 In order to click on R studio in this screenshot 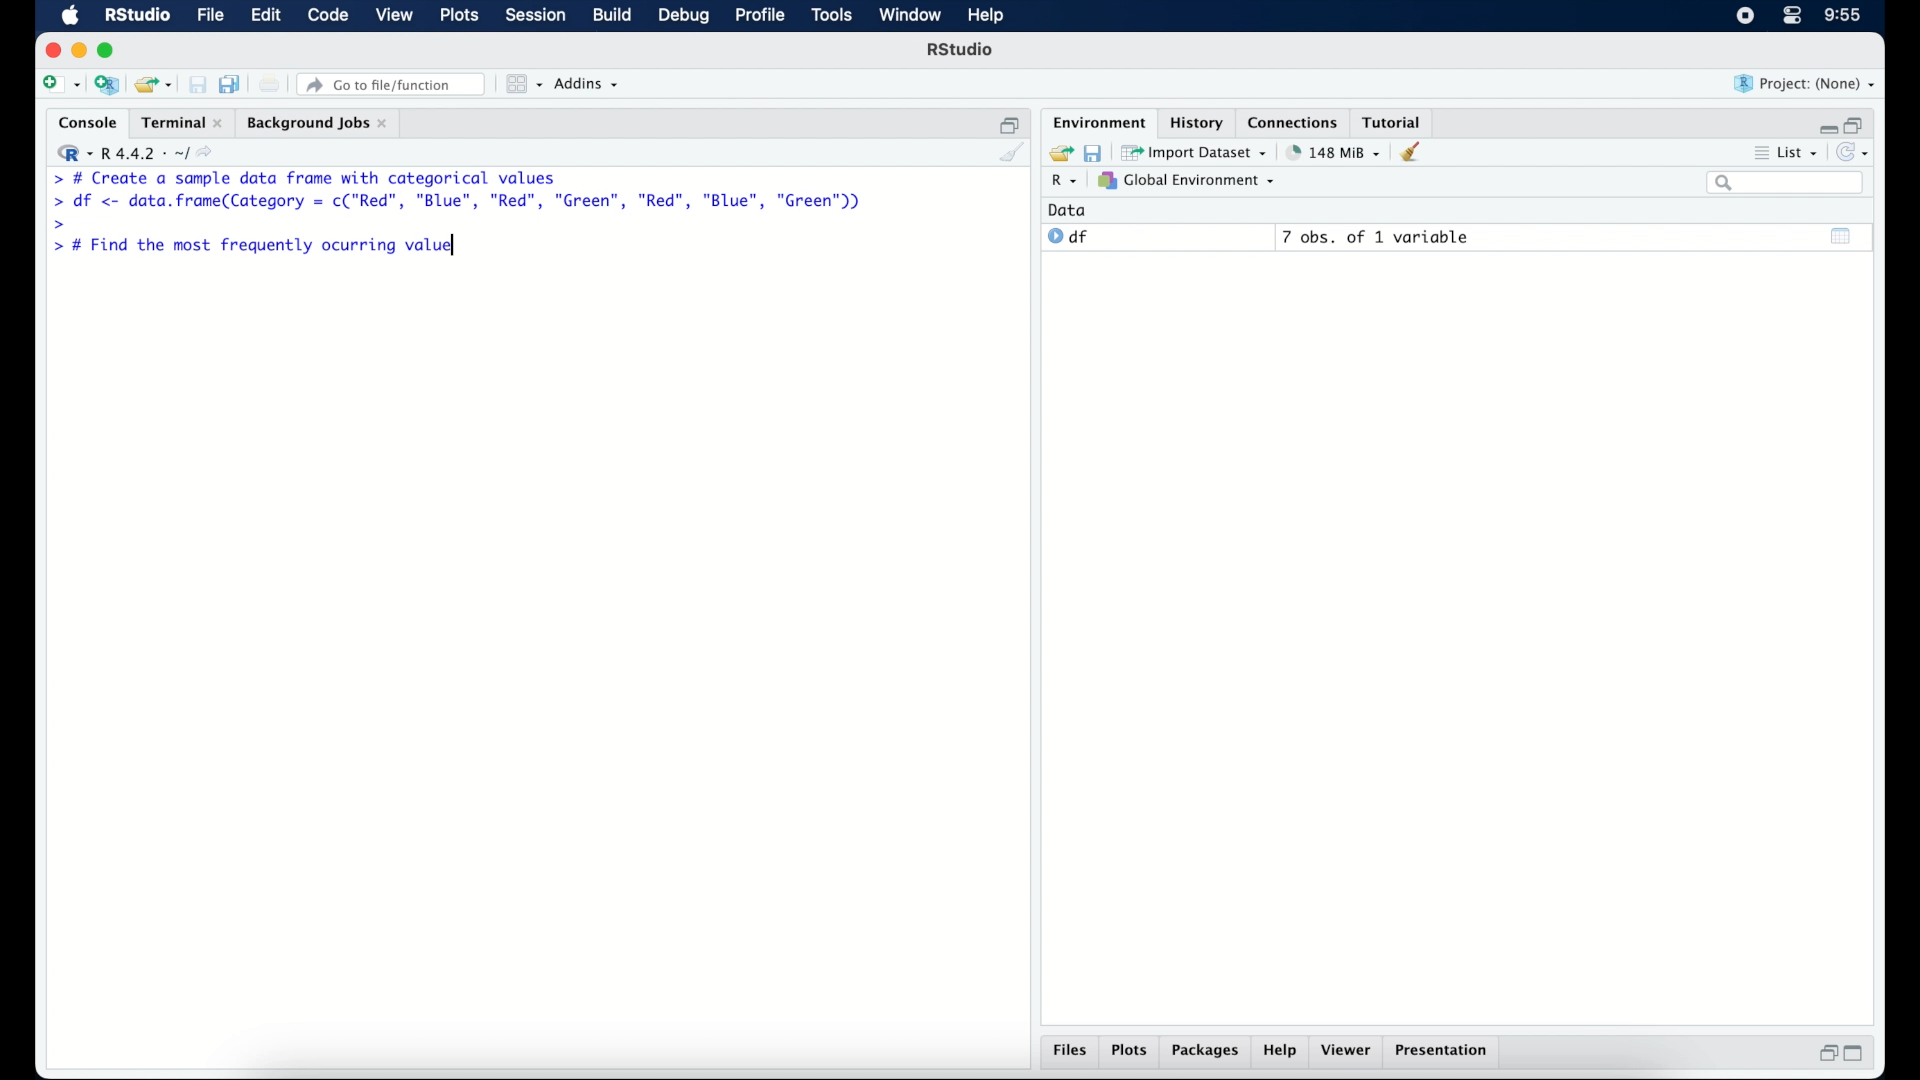, I will do `click(137, 16)`.